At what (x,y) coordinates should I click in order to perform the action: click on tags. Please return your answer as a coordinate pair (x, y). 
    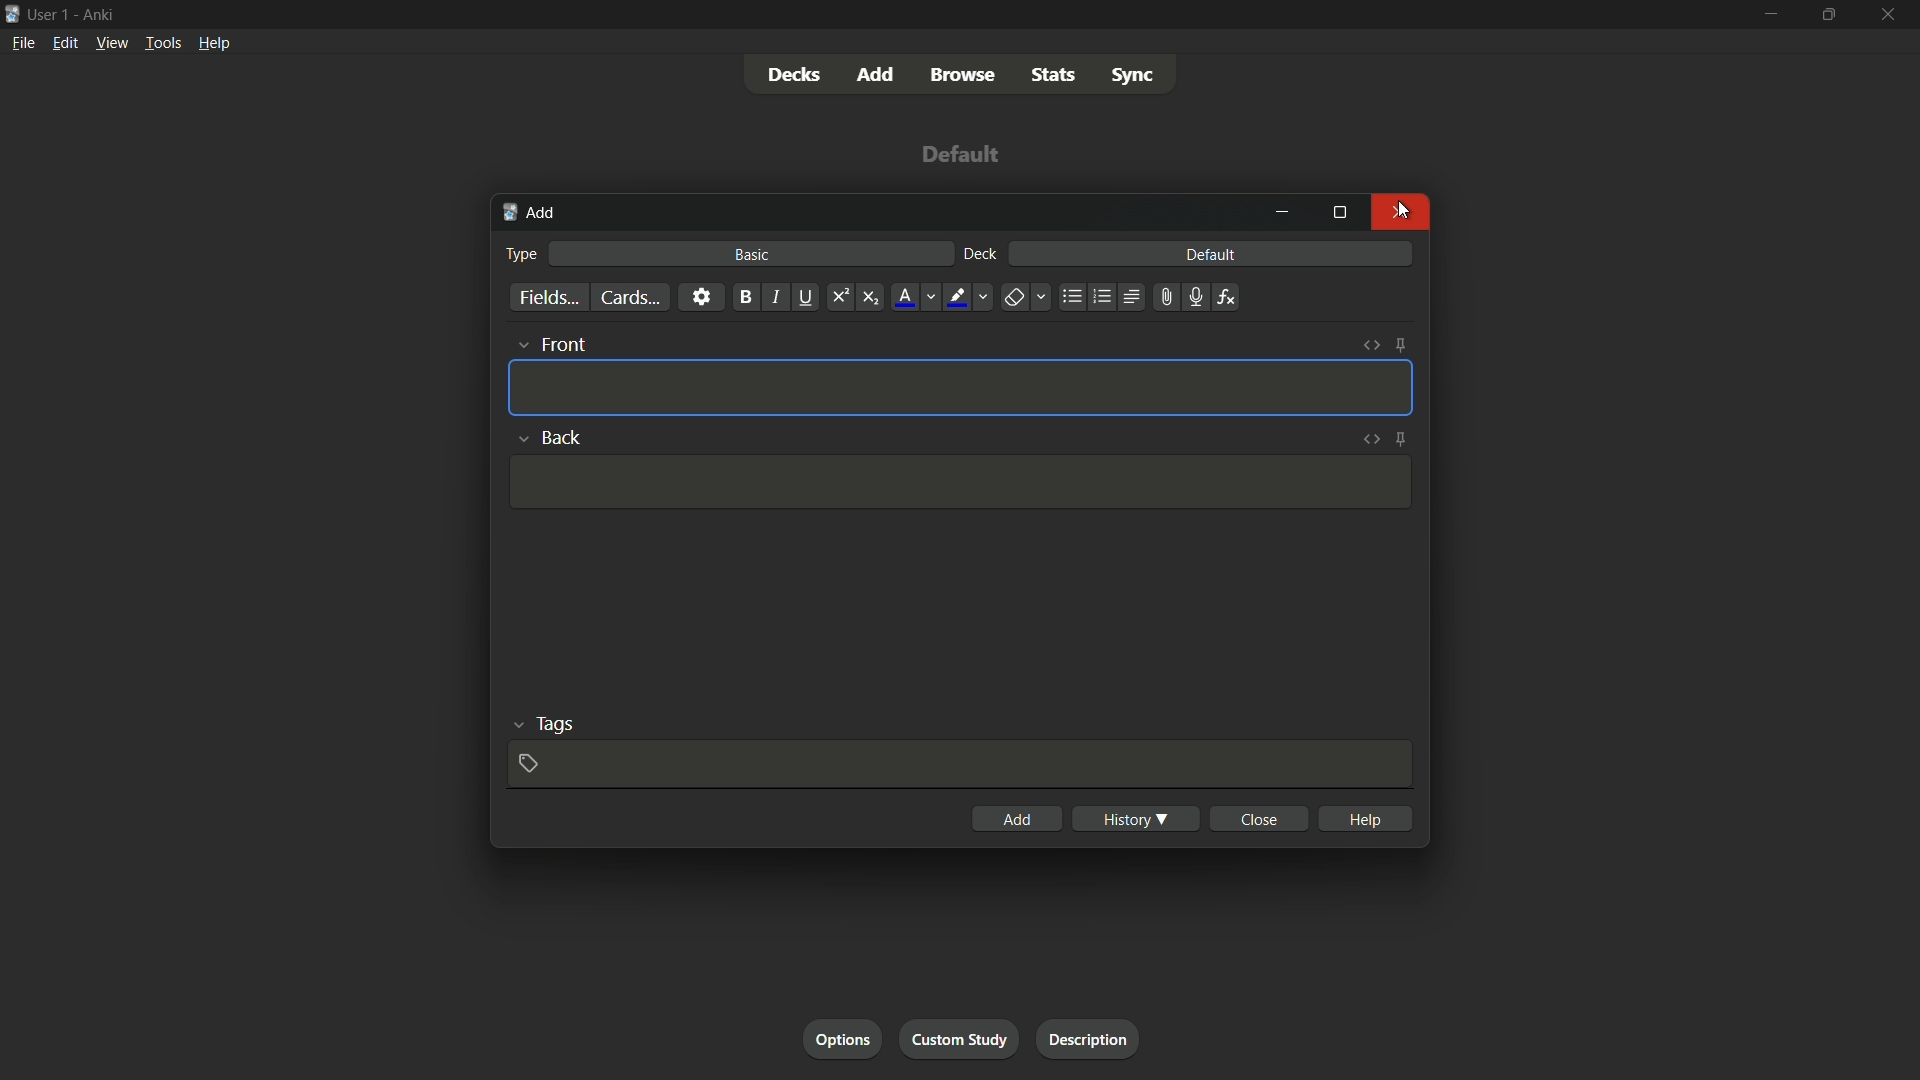
    Looking at the image, I should click on (545, 723).